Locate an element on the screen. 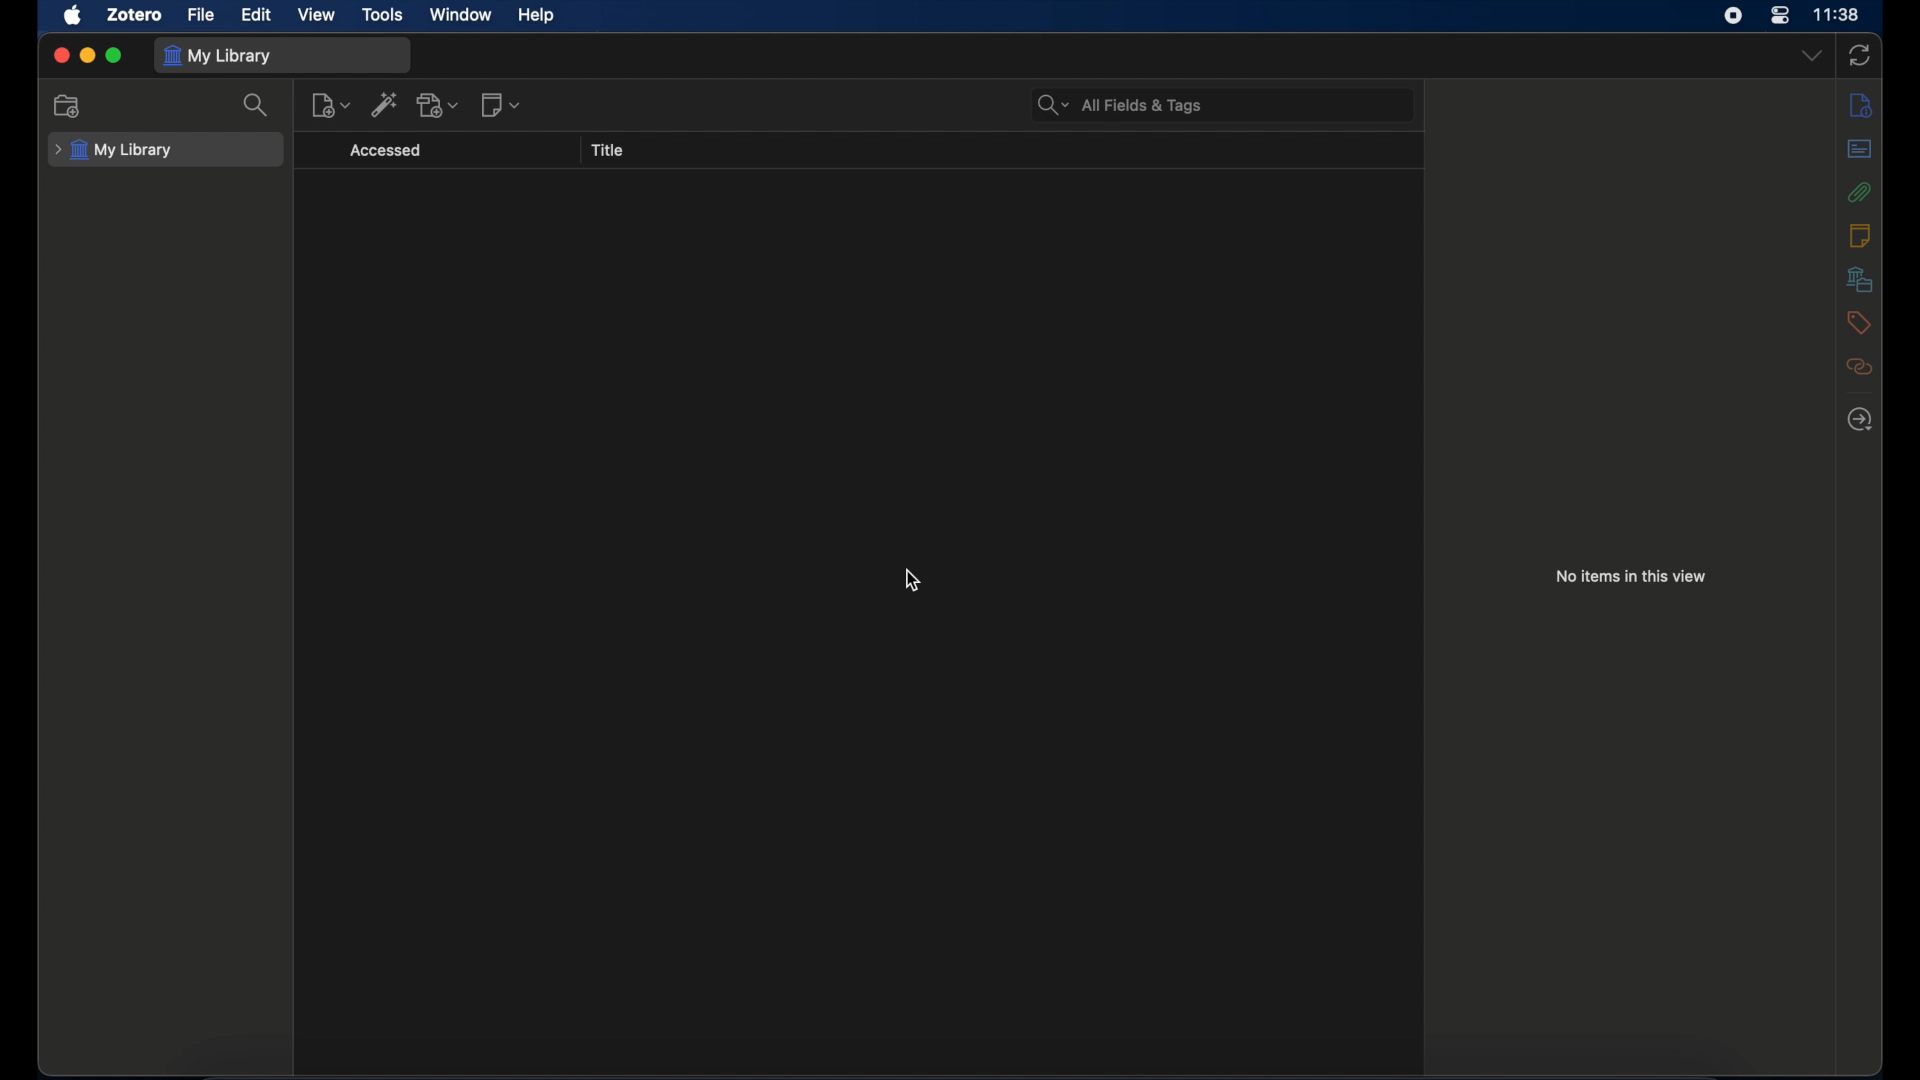 The width and height of the screenshot is (1920, 1080). tools is located at coordinates (382, 15).